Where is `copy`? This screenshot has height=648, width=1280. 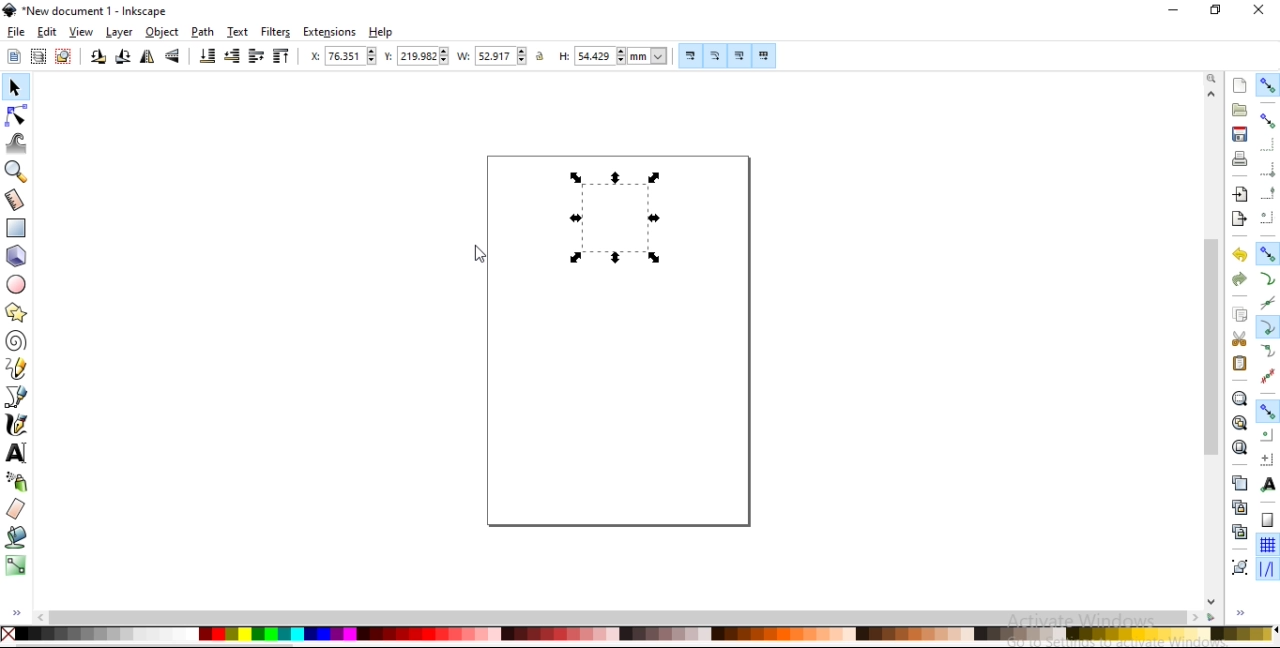 copy is located at coordinates (1241, 316).